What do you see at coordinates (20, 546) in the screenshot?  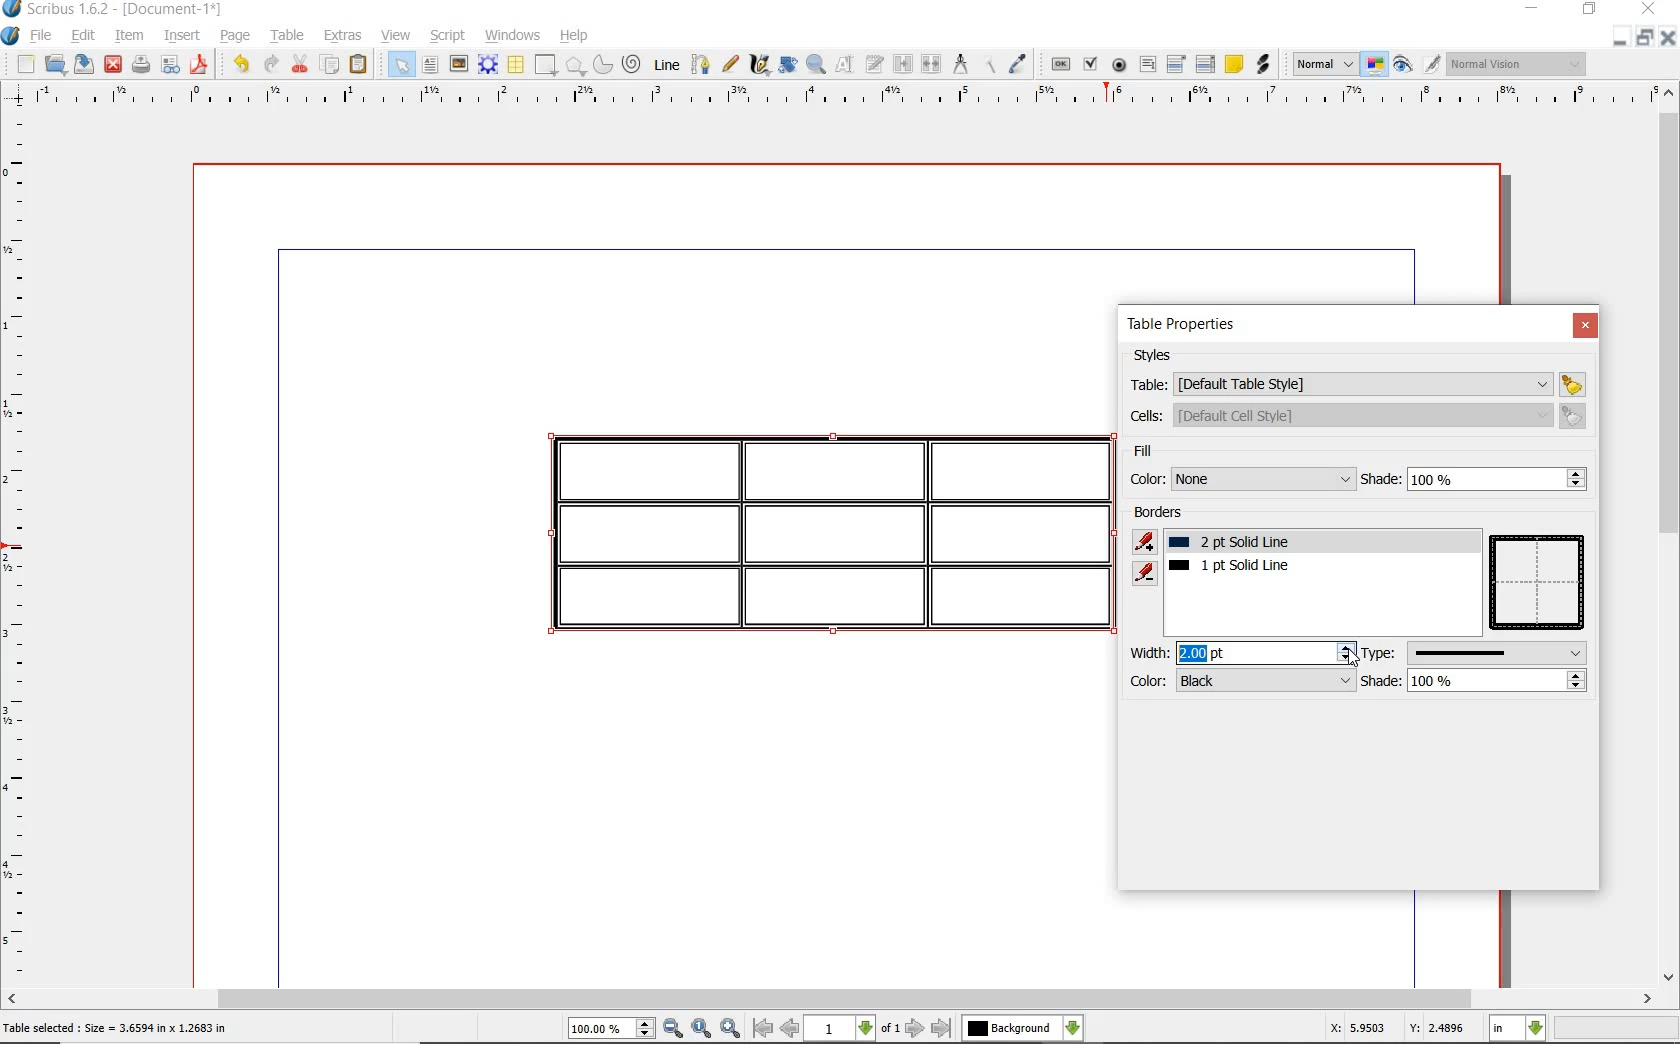 I see `ruler` at bounding box center [20, 546].